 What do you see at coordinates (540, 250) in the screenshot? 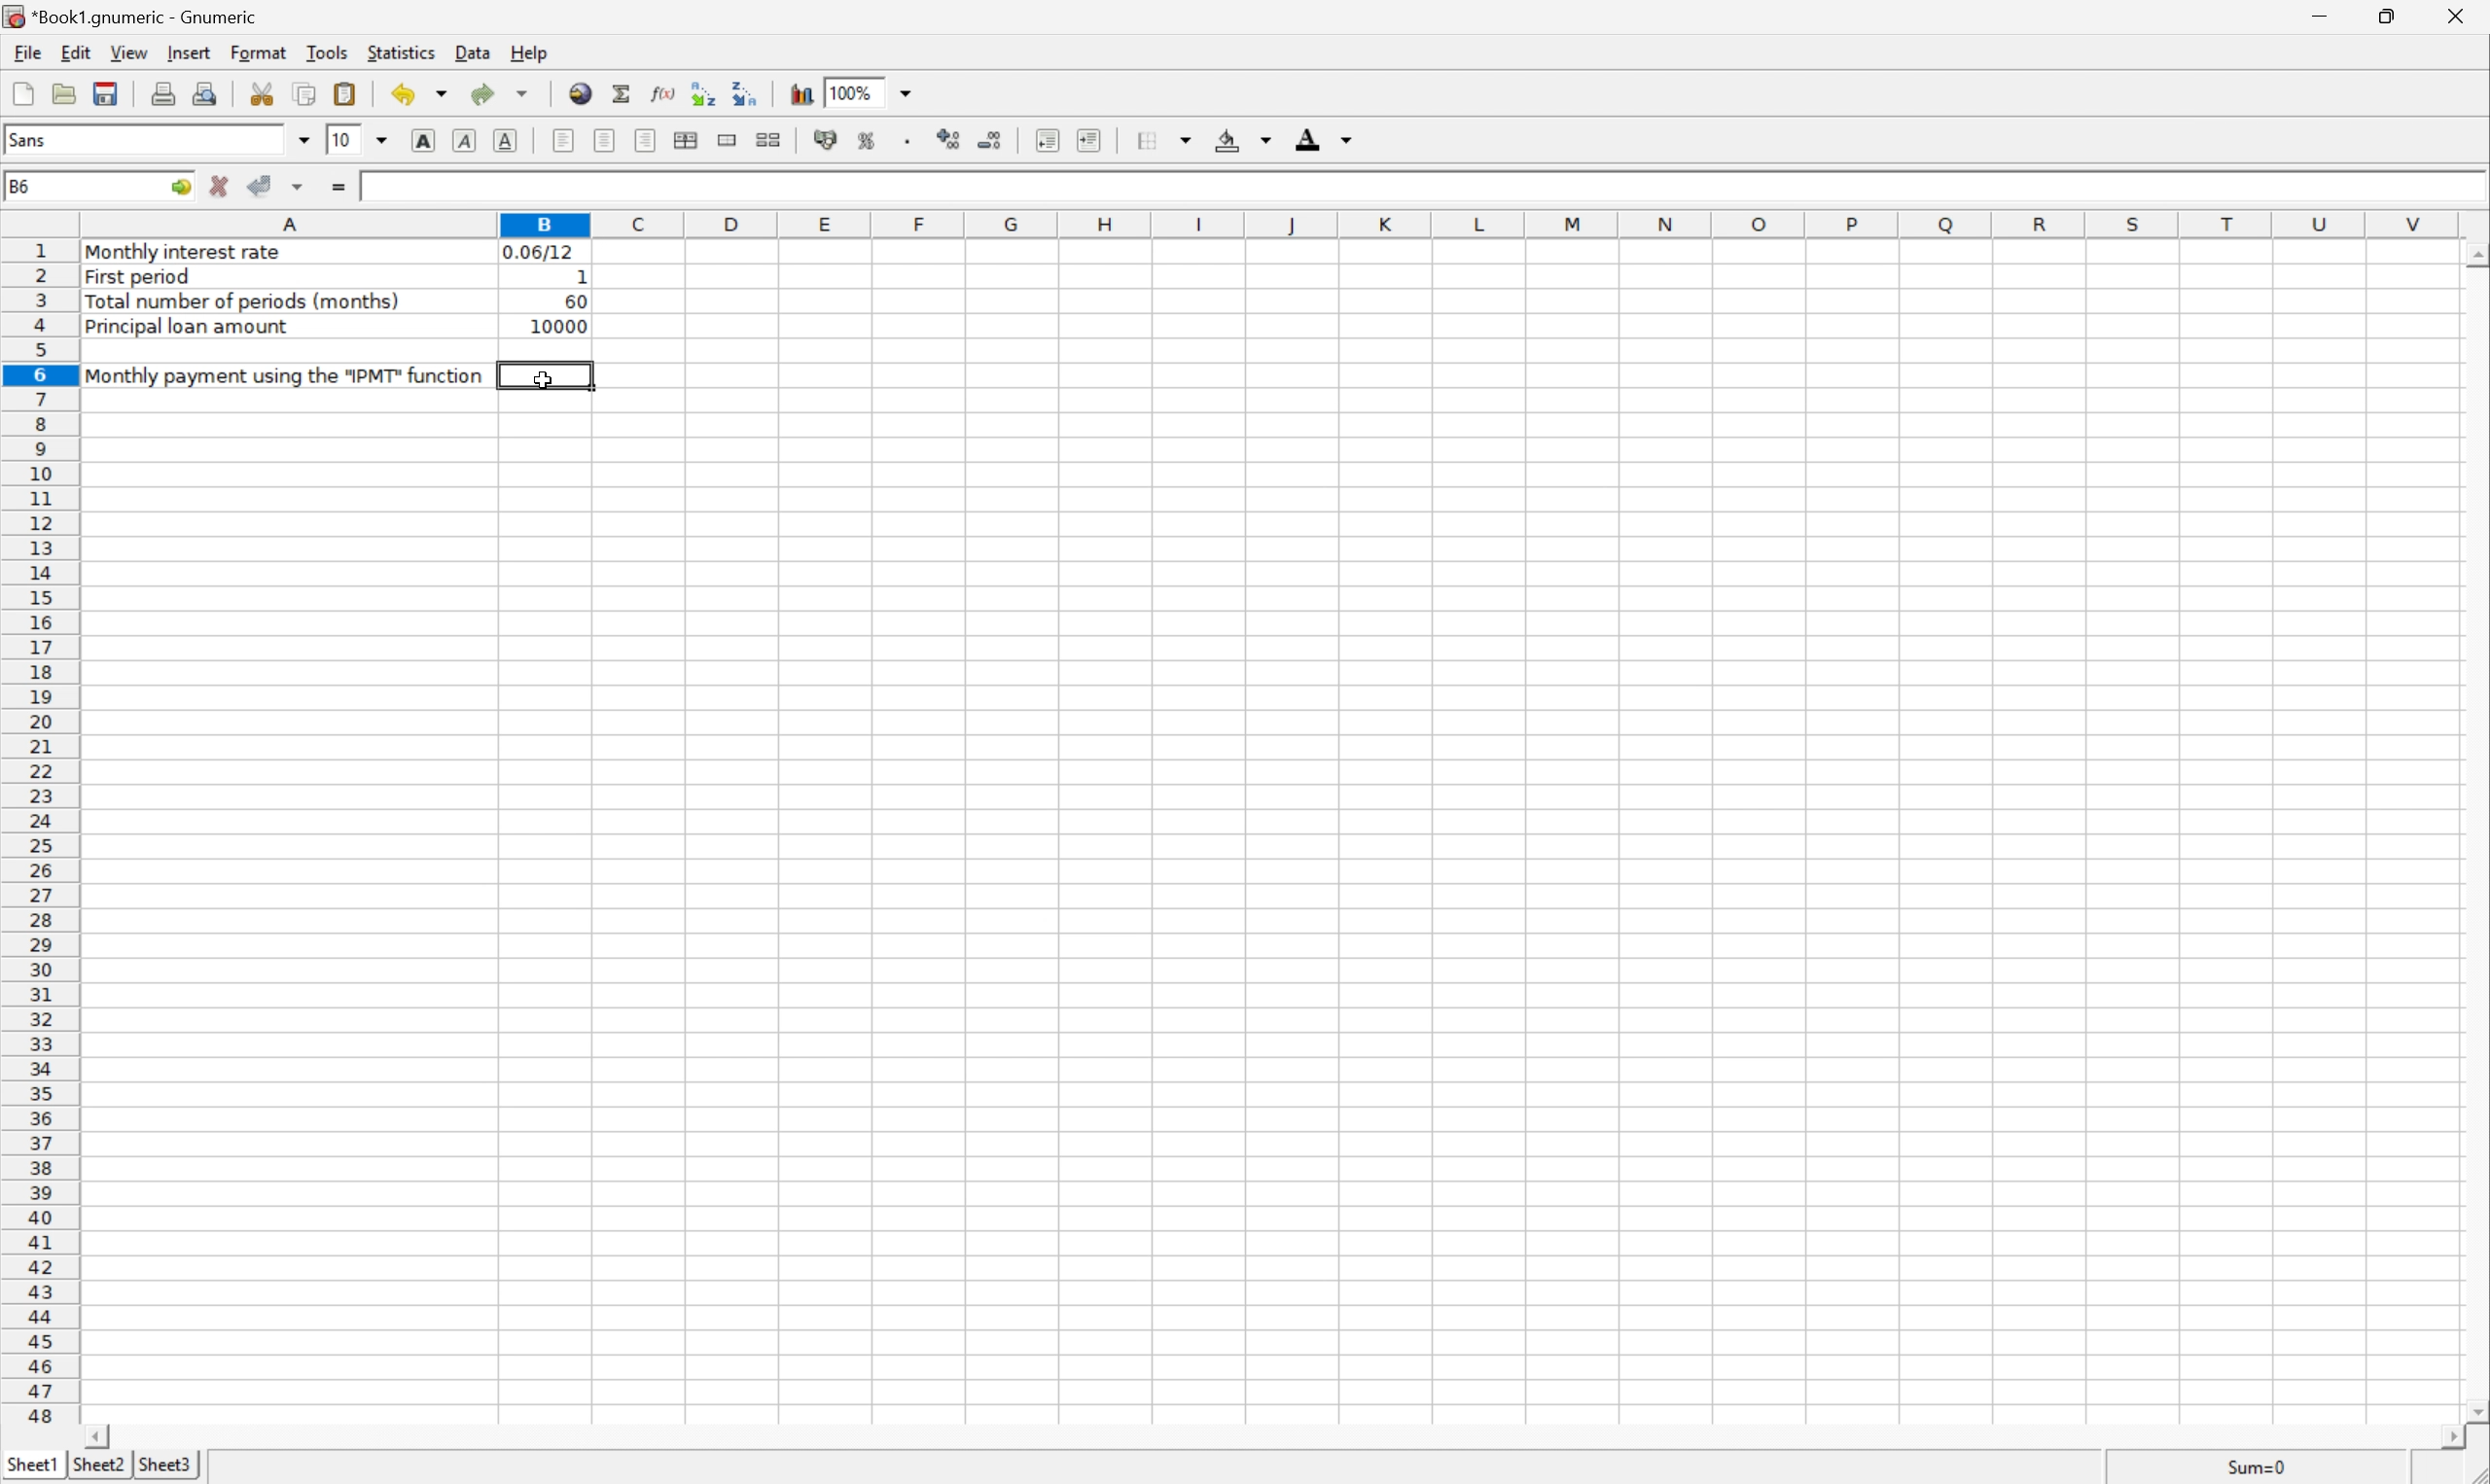
I see `0.06/12` at bounding box center [540, 250].